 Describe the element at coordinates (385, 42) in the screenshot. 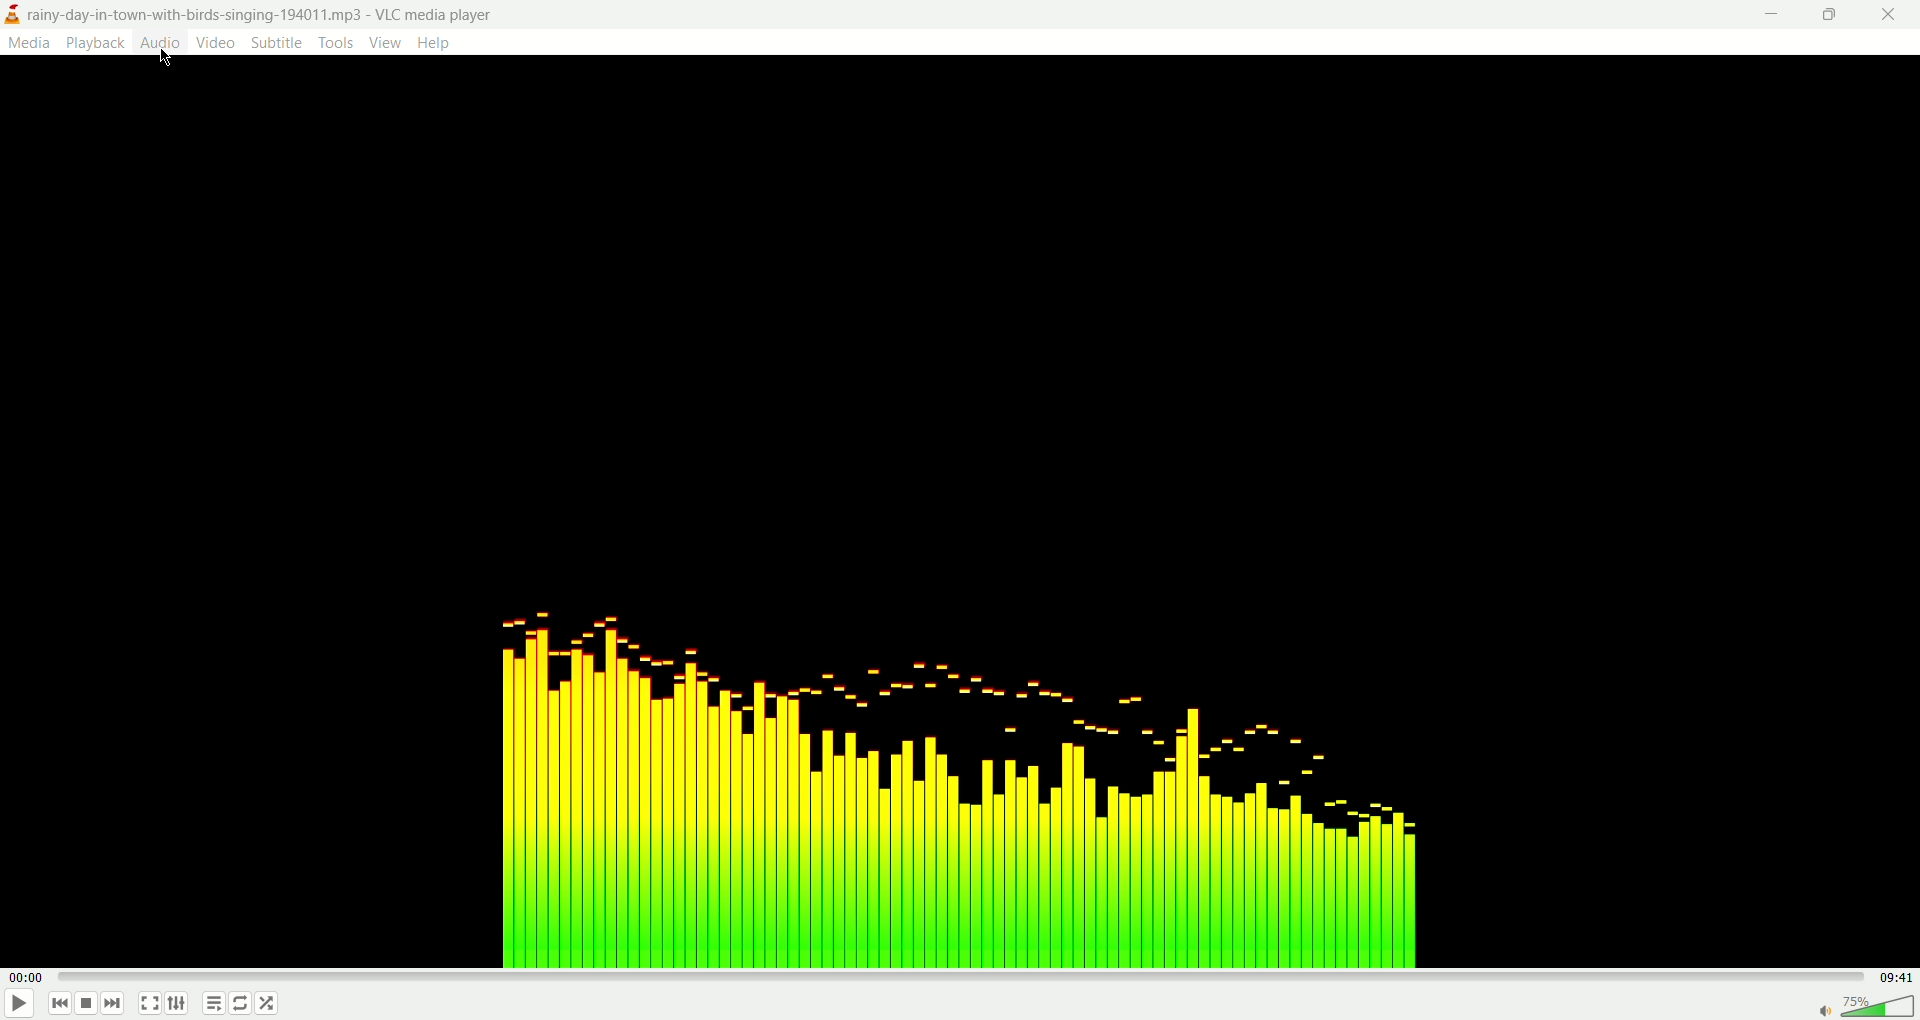

I see `views` at that location.